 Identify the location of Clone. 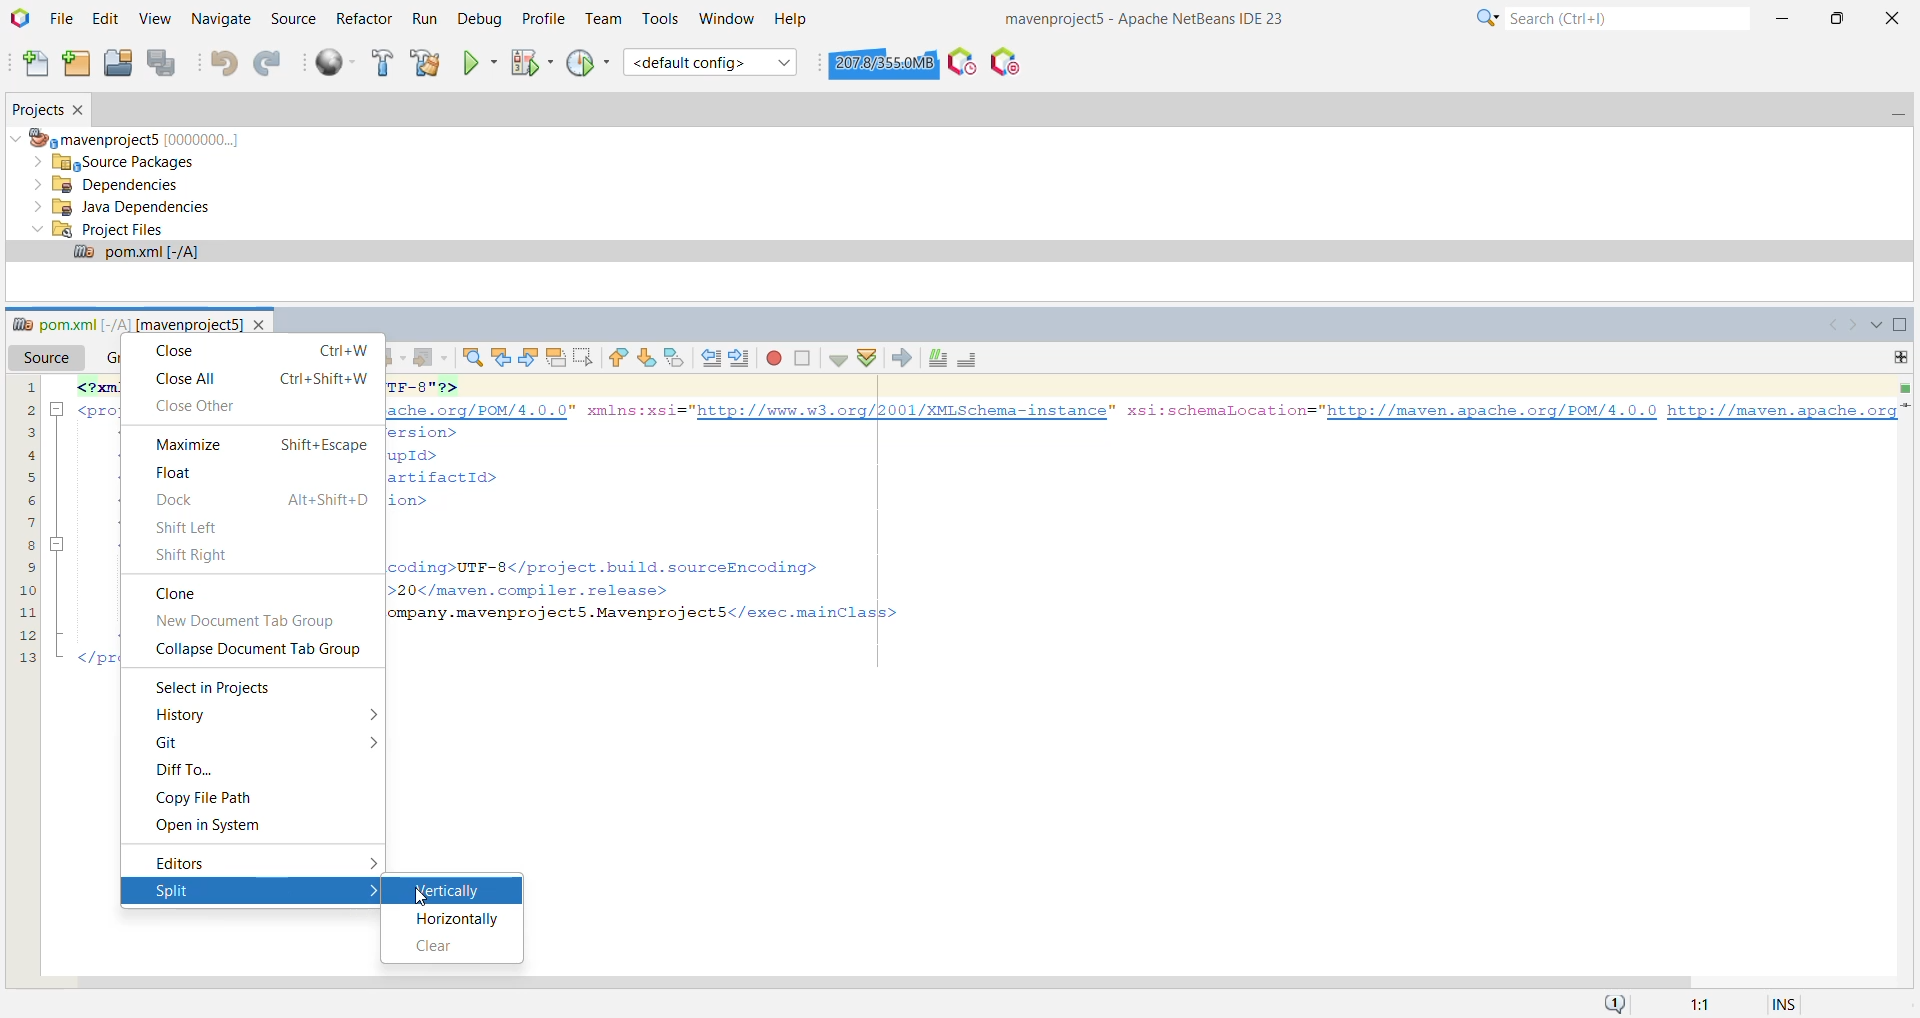
(174, 593).